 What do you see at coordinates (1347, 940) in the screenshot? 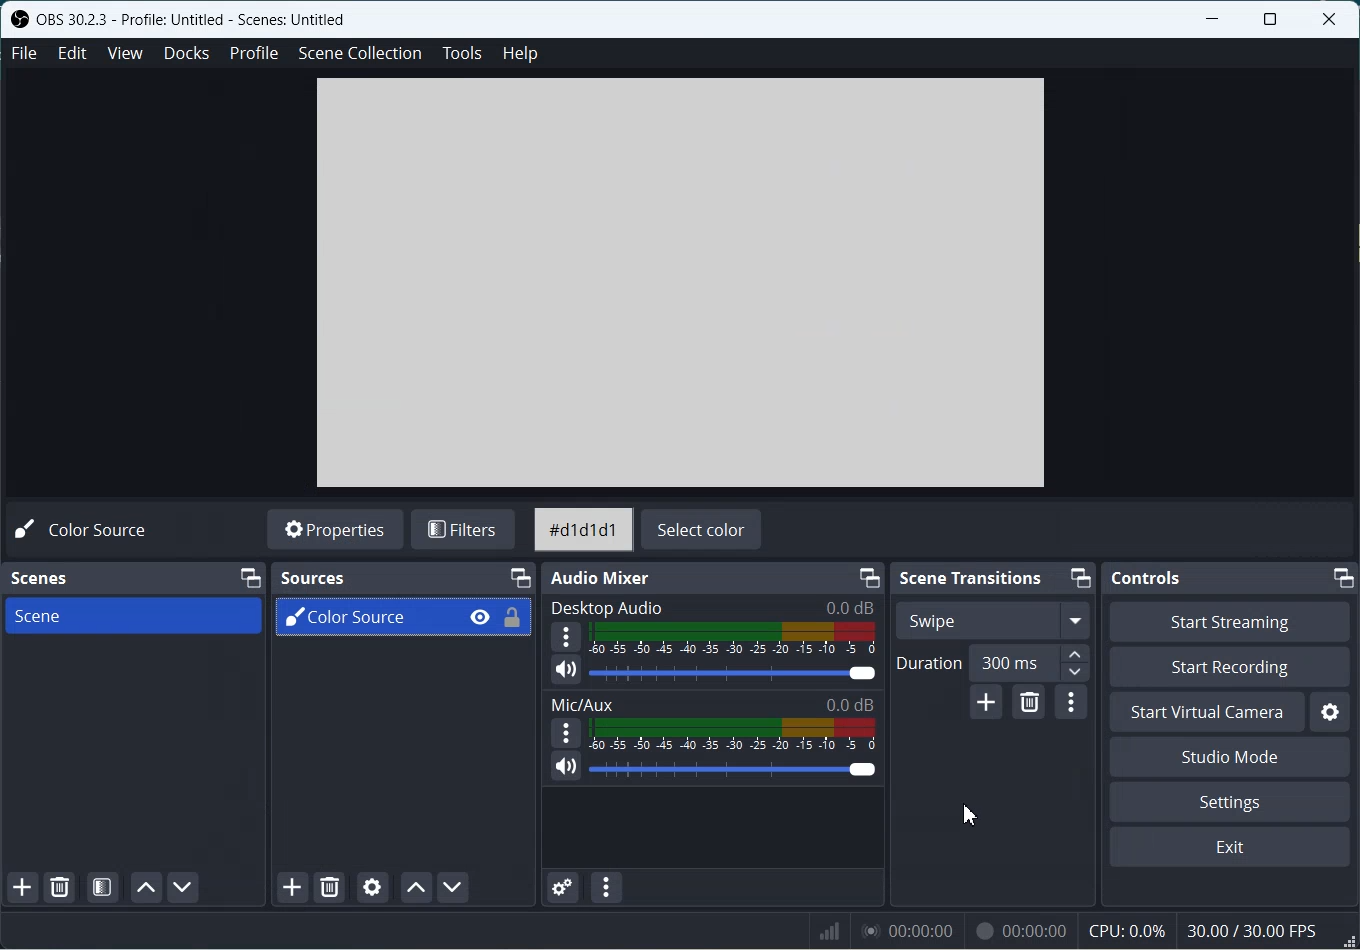
I see `Window Adjuster` at bounding box center [1347, 940].